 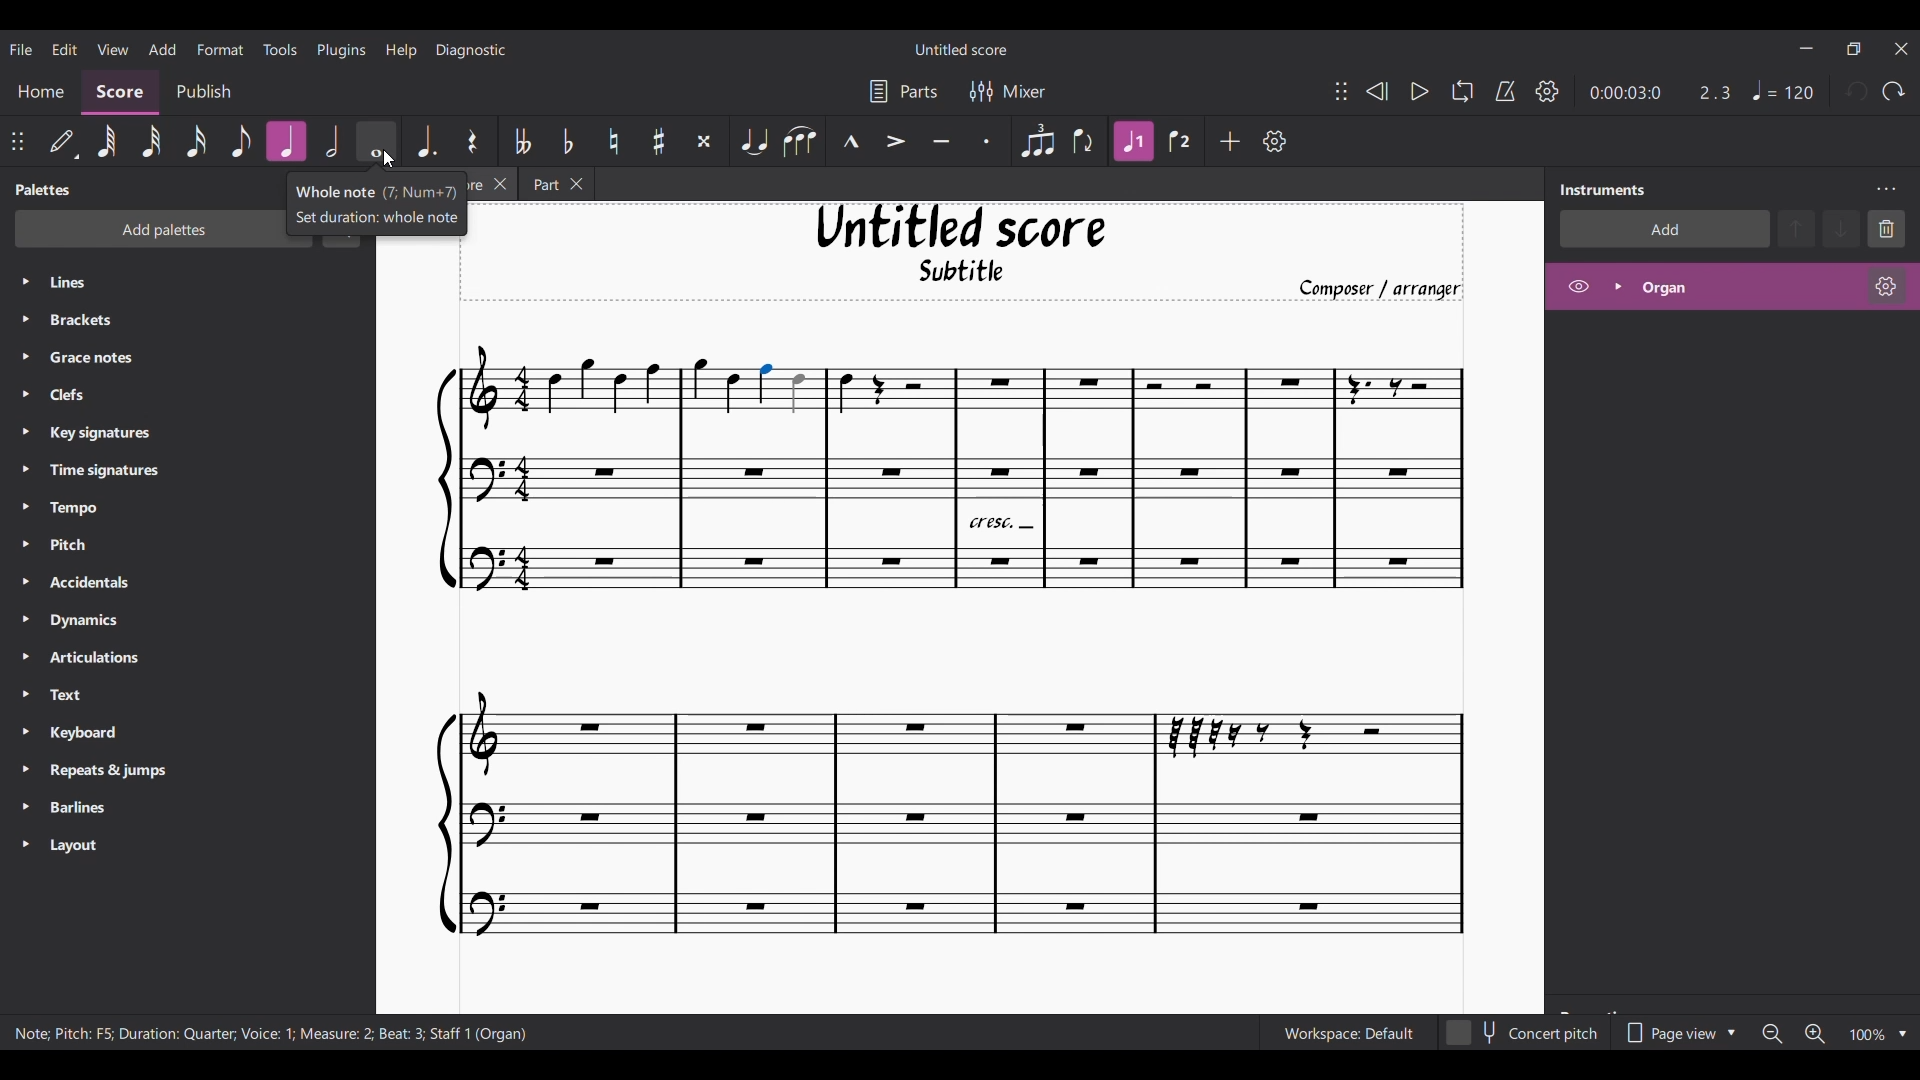 I want to click on Add palette, so click(x=139, y=231).